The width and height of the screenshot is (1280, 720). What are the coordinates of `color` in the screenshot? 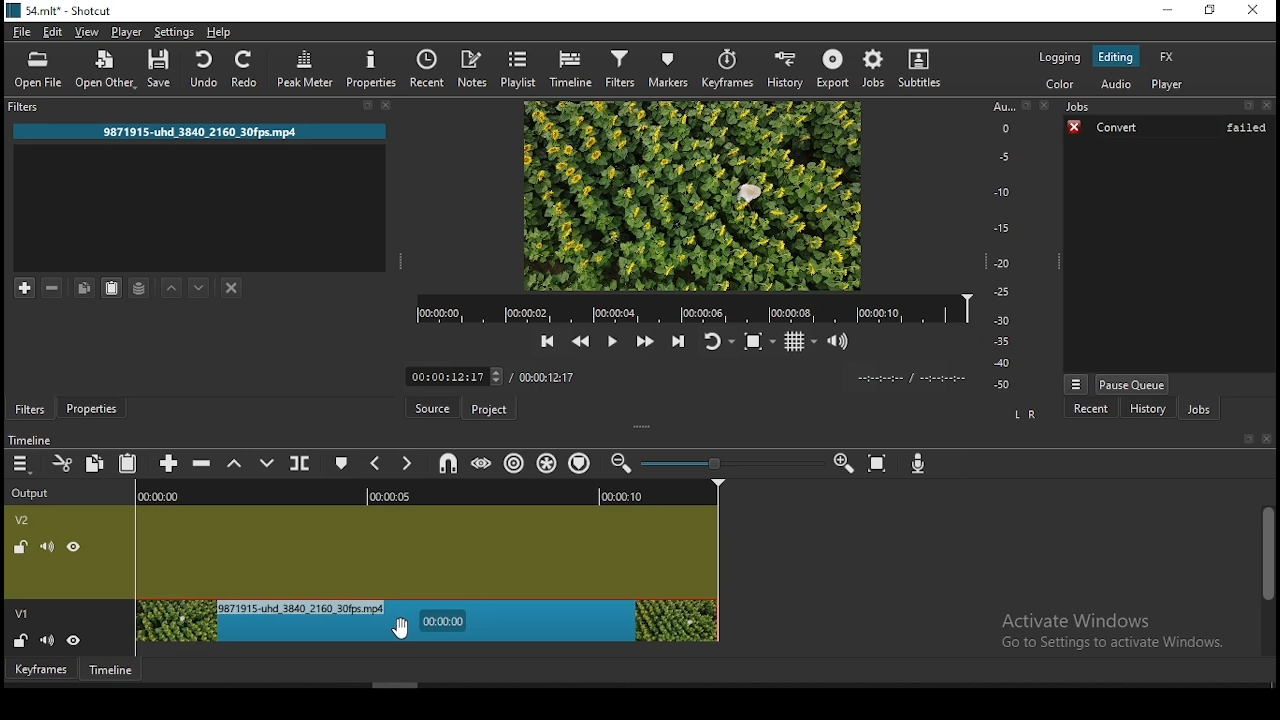 It's located at (1063, 86).